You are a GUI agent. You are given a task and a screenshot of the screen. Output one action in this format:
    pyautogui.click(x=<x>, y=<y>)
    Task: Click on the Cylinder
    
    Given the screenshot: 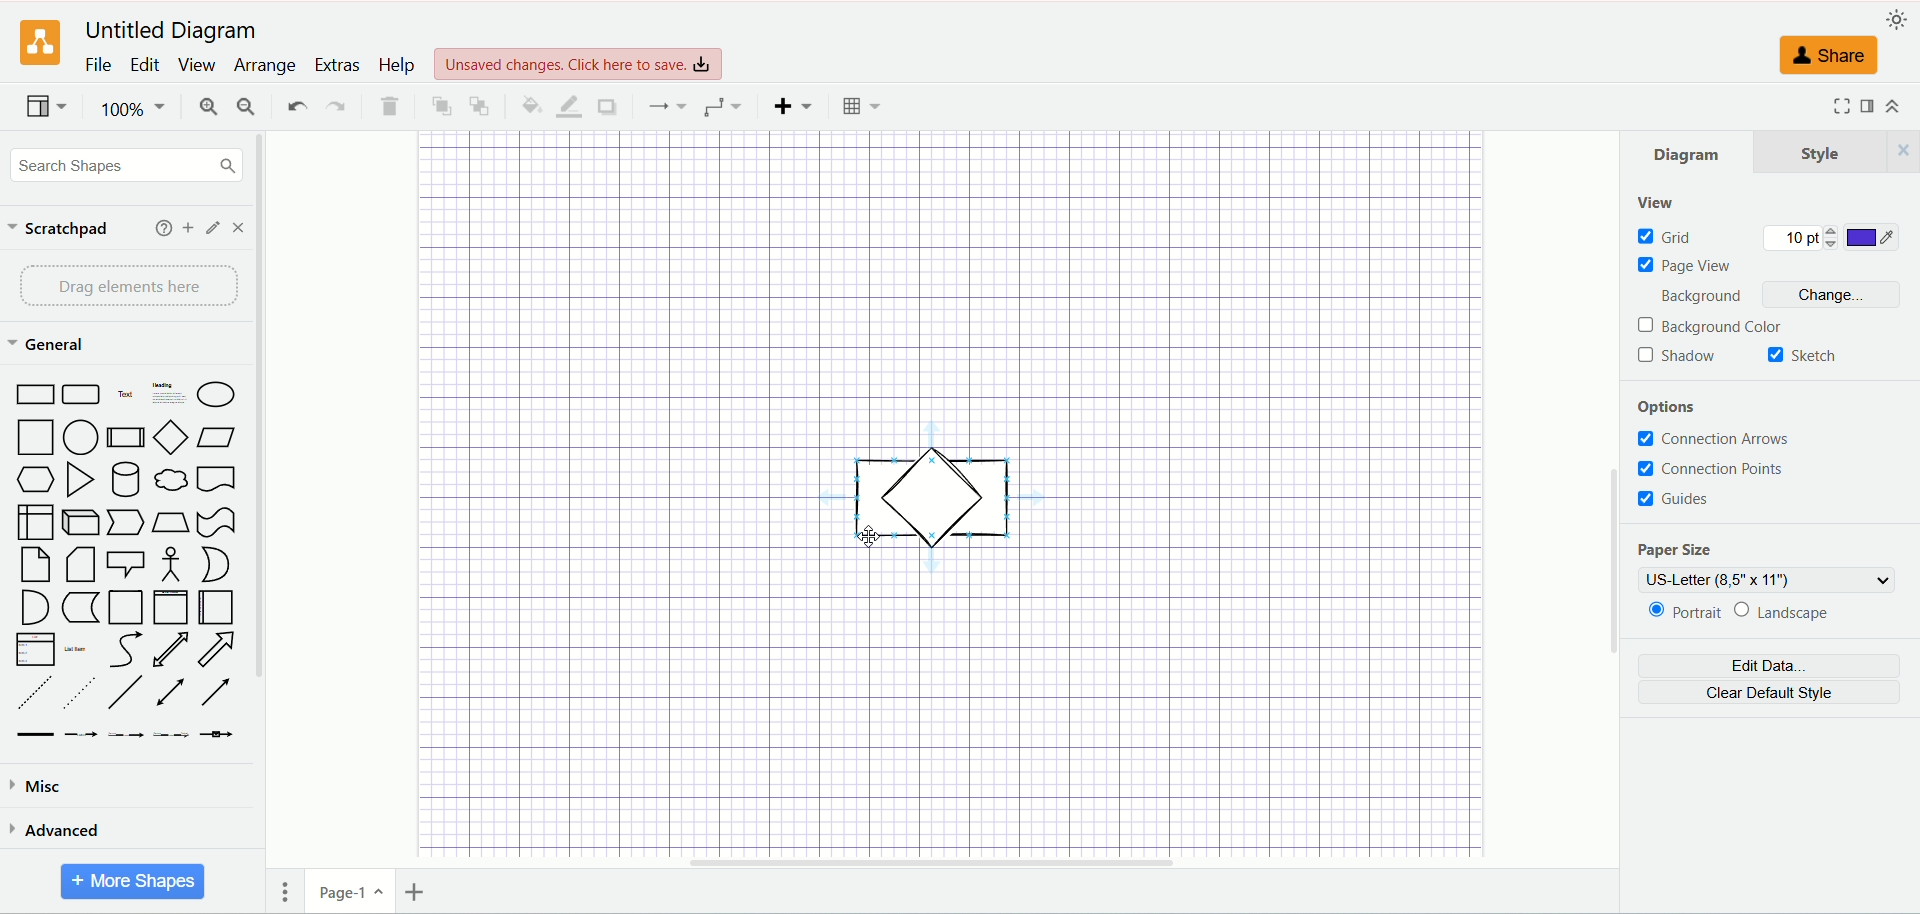 What is the action you would take?
    pyautogui.click(x=128, y=479)
    